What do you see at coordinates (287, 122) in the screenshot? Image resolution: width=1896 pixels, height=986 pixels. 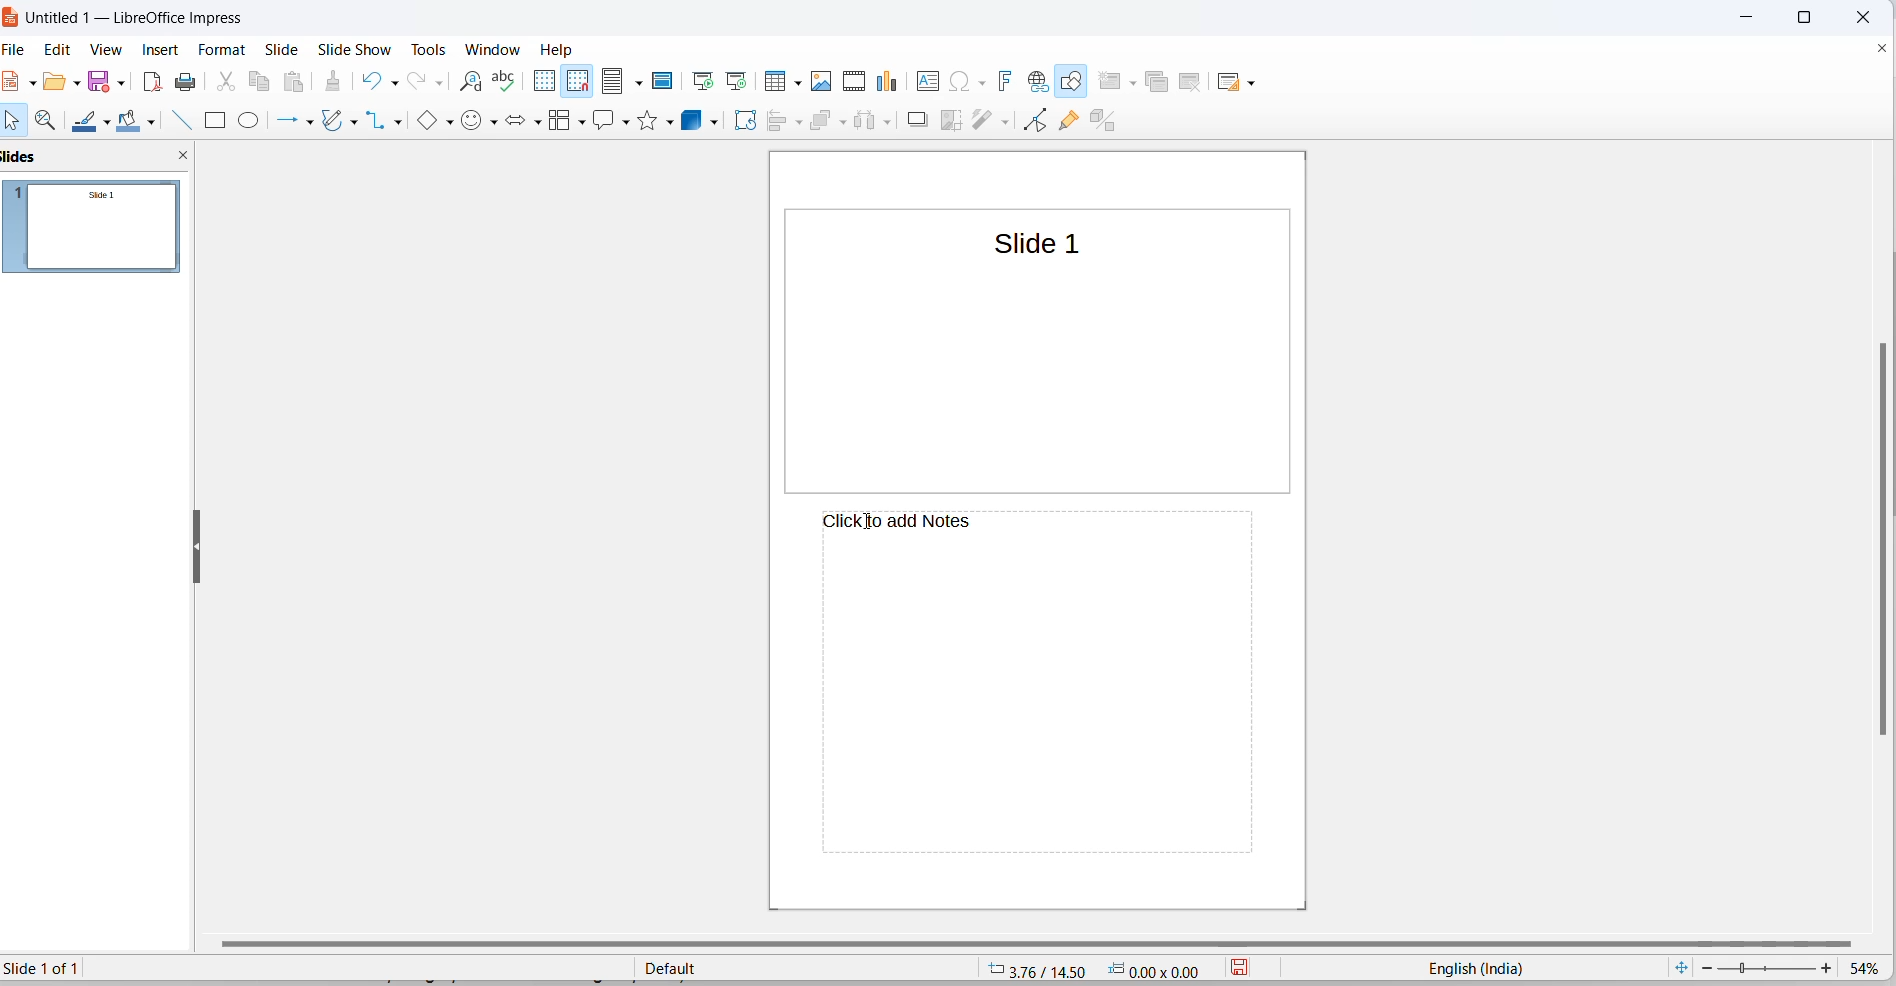 I see `line and arrows` at bounding box center [287, 122].